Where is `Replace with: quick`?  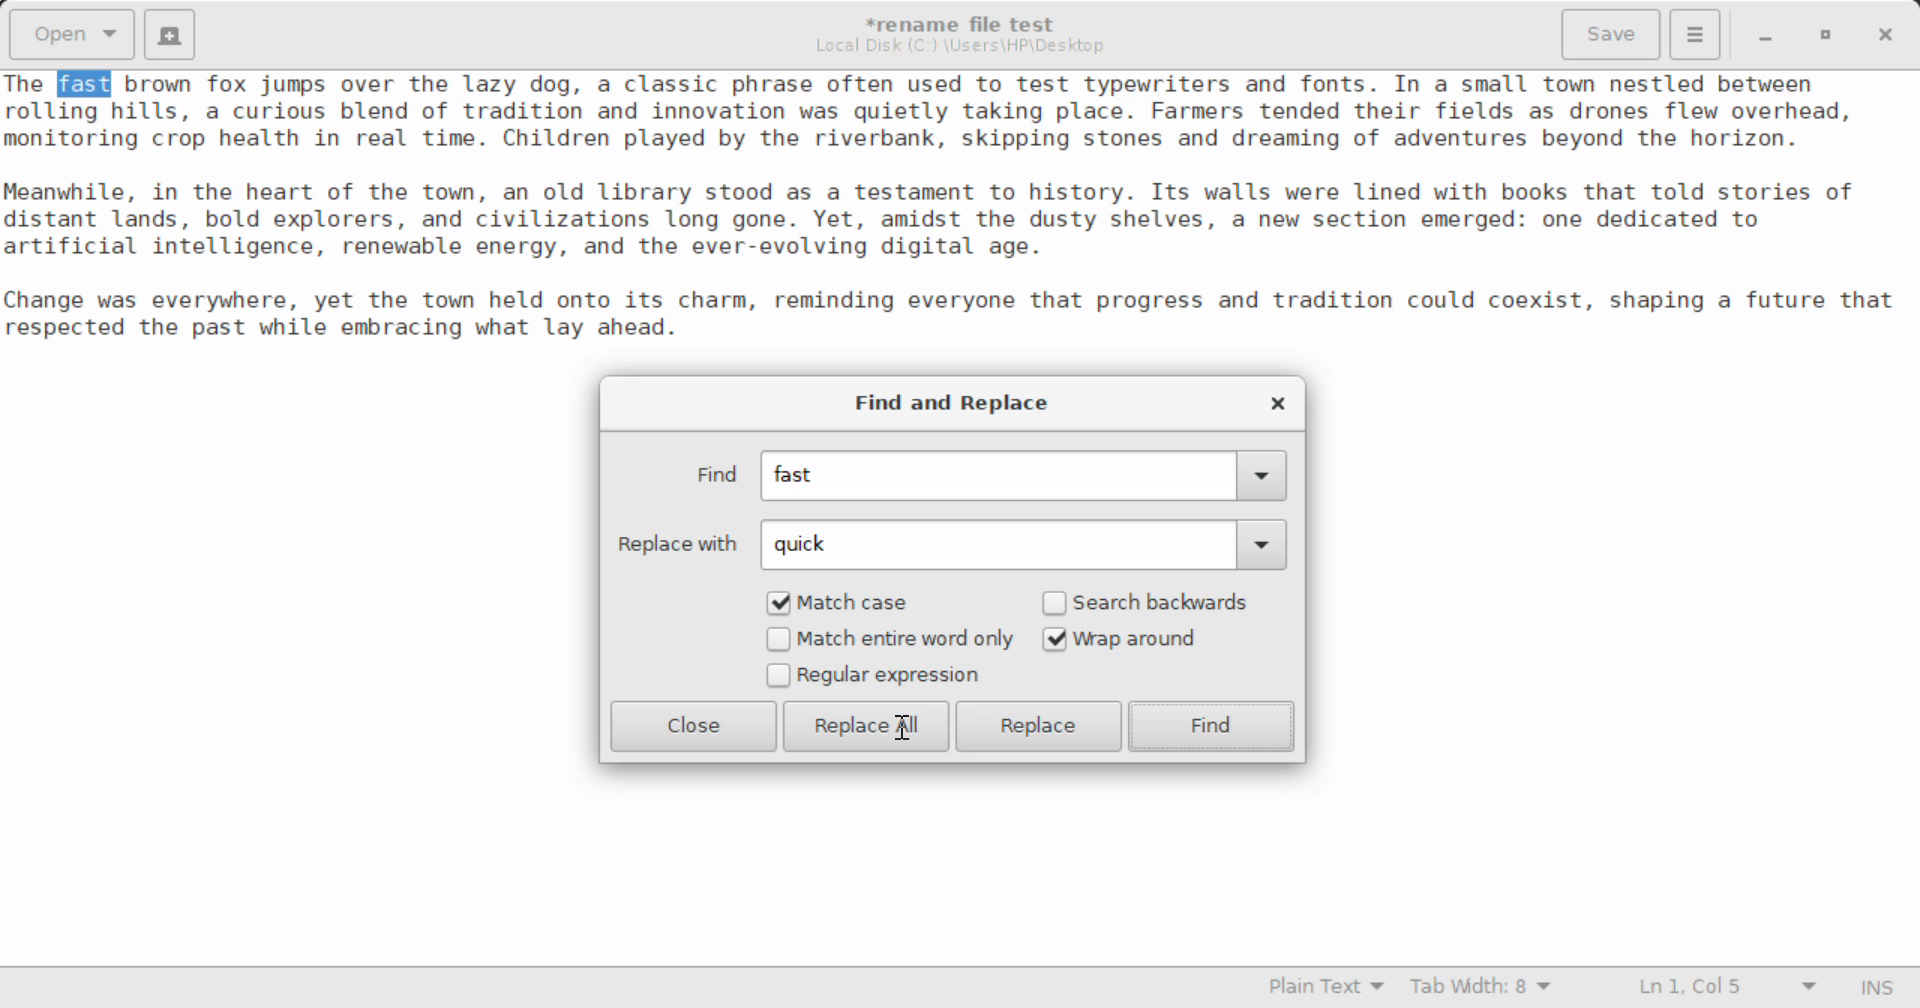
Replace with: quick is located at coordinates (948, 544).